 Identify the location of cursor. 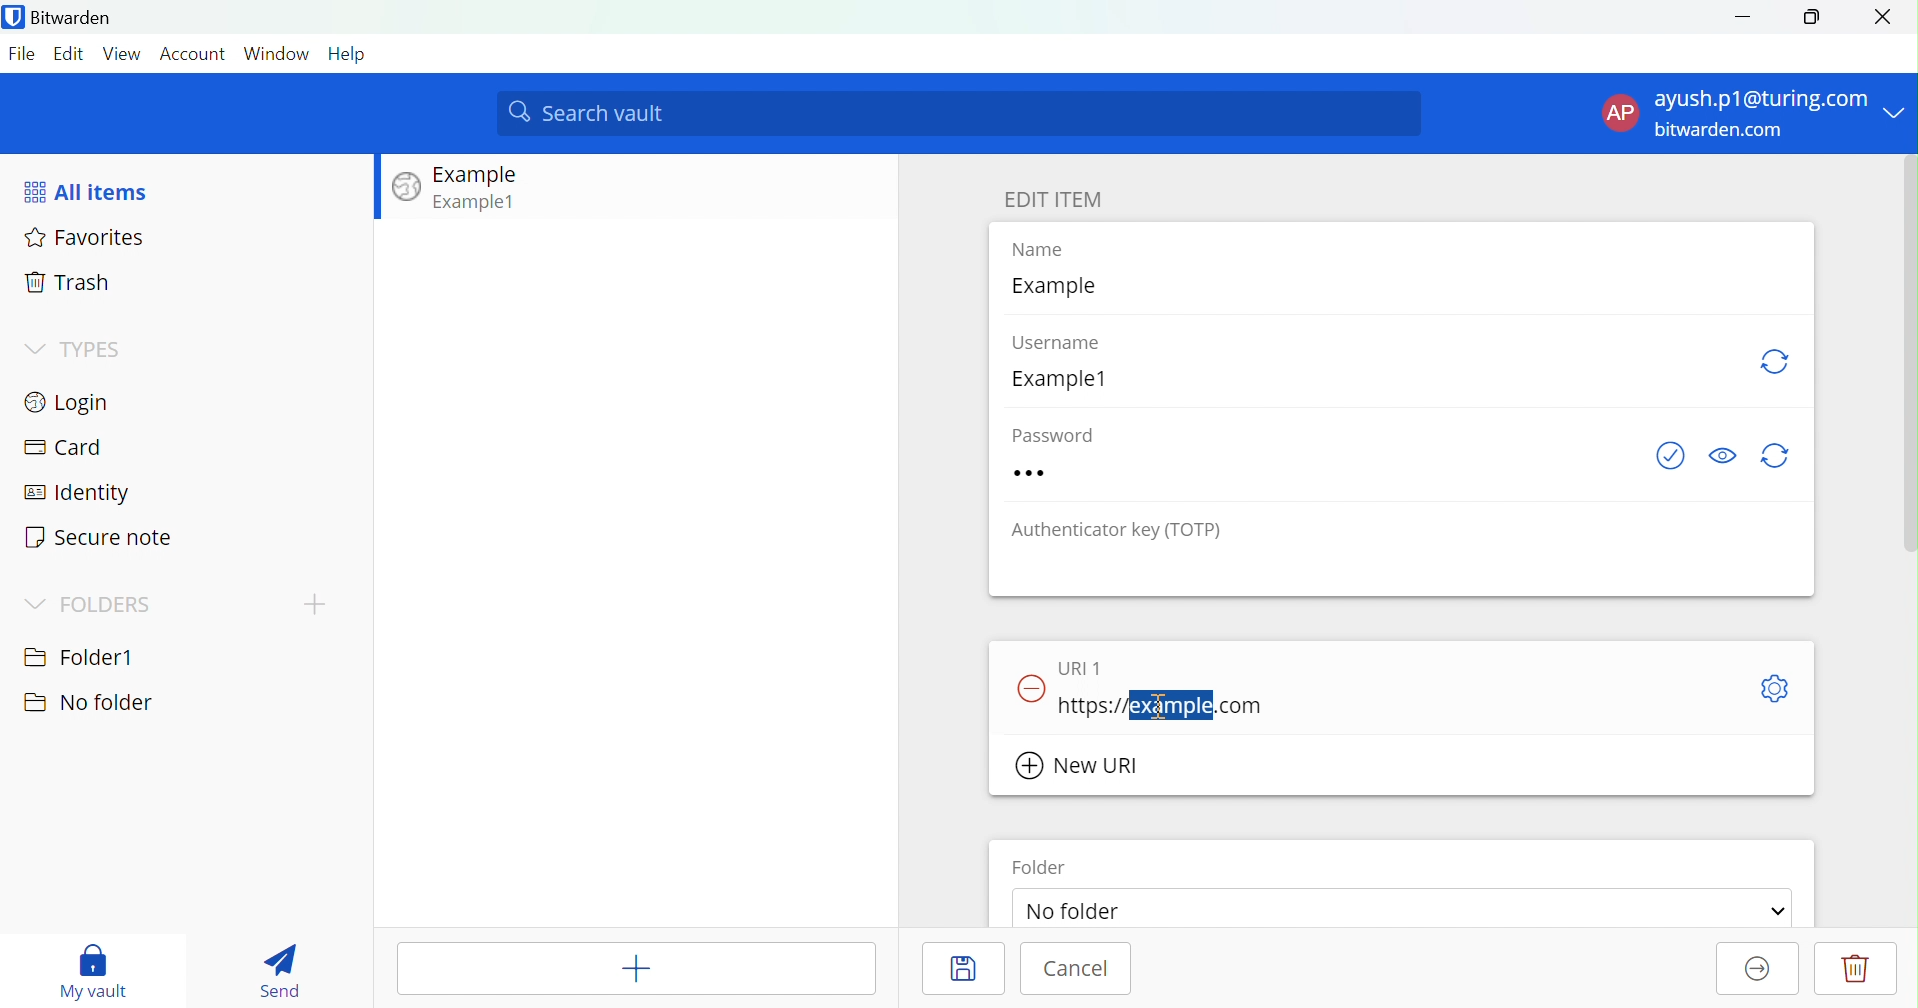
(1152, 711).